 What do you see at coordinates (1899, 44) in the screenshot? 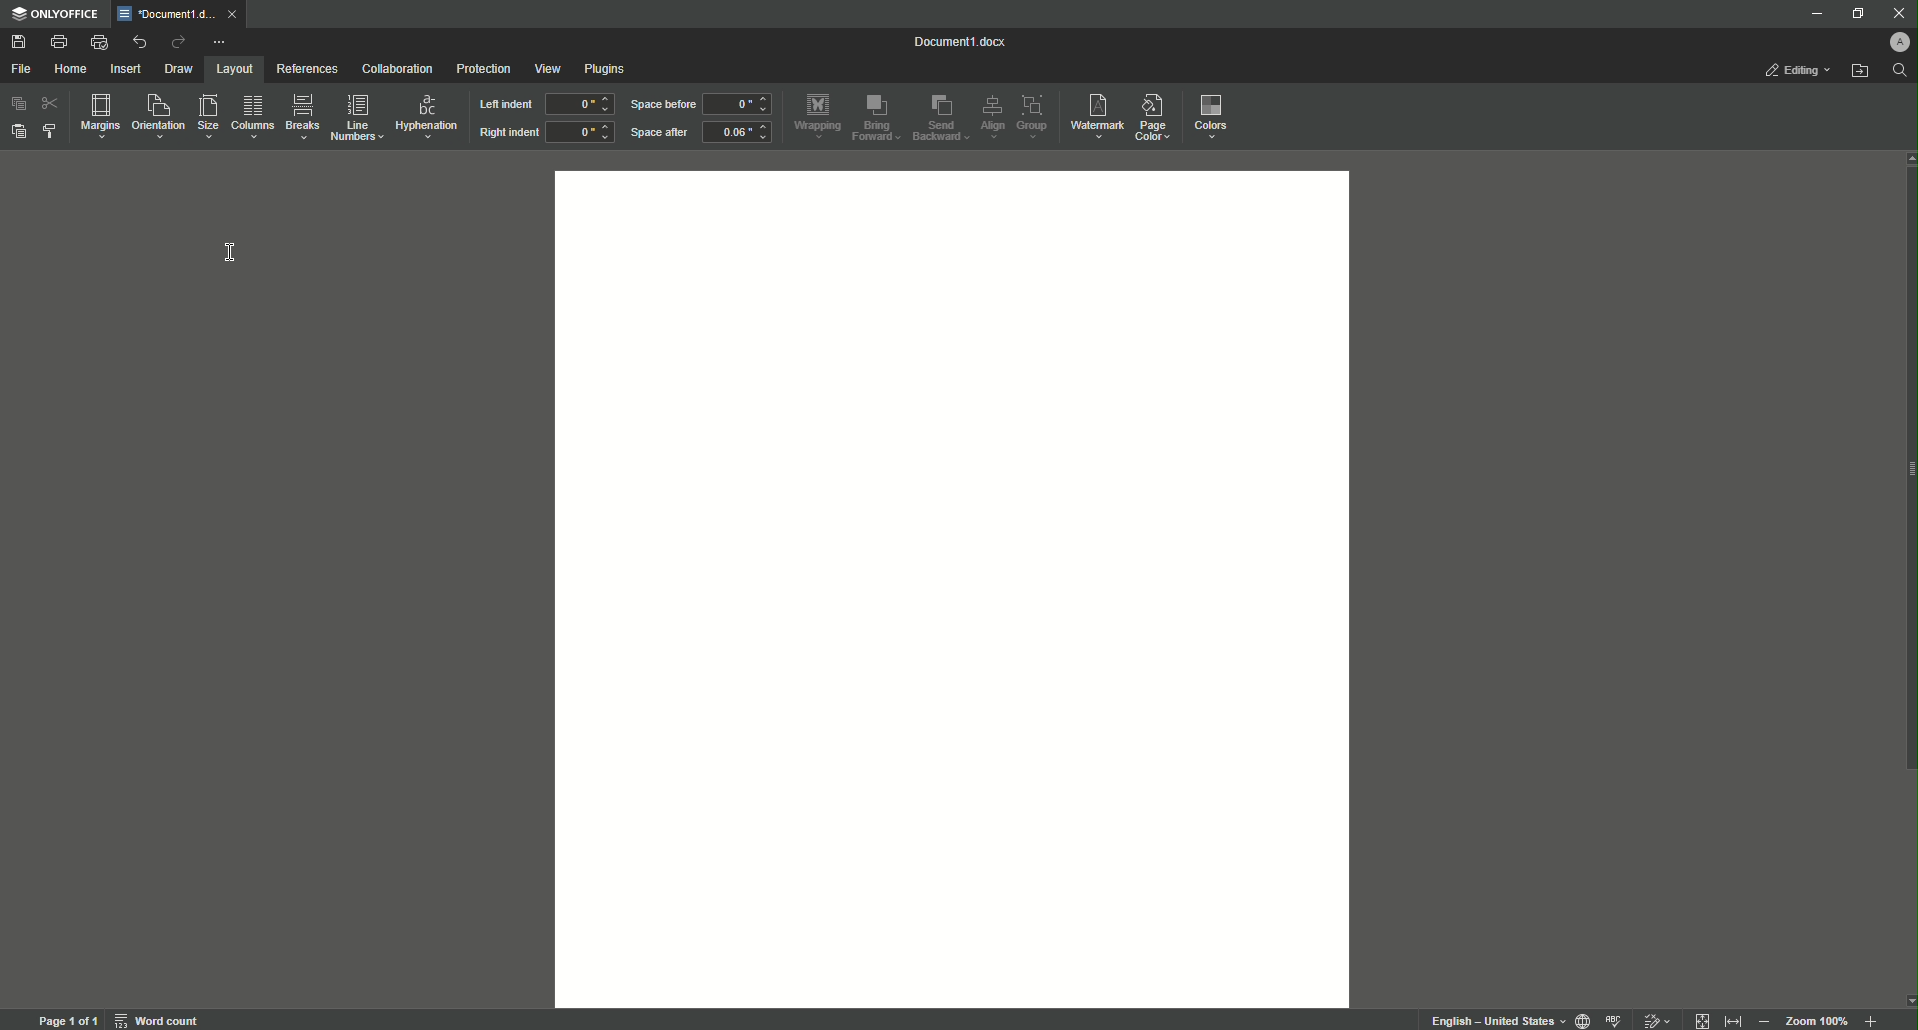
I see `Profile` at bounding box center [1899, 44].